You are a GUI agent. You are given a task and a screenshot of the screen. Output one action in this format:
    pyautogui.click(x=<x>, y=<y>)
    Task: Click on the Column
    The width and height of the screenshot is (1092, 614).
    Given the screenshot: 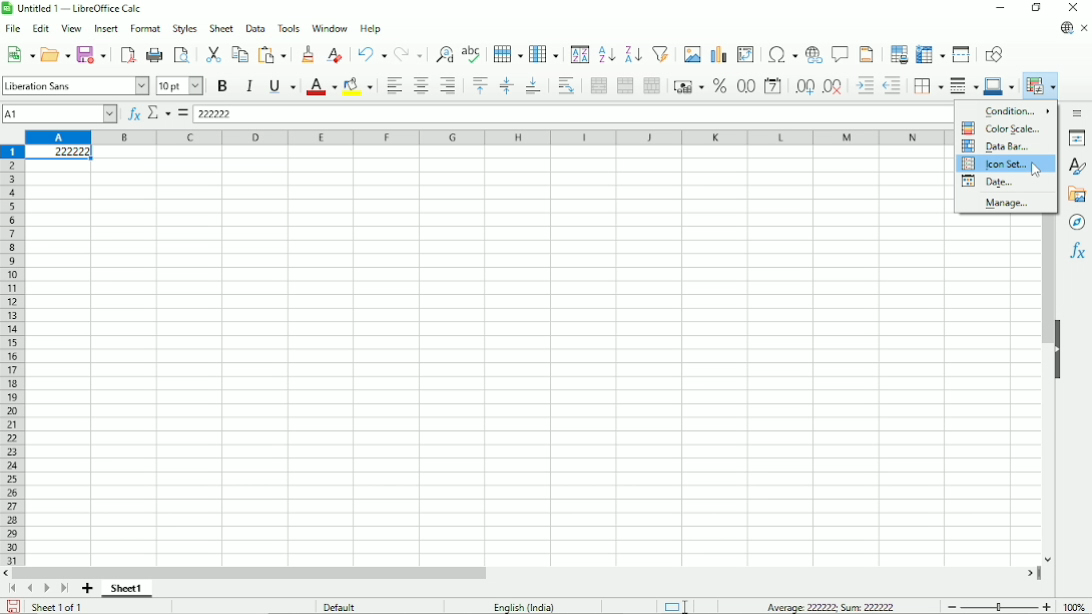 What is the action you would take?
    pyautogui.click(x=545, y=54)
    